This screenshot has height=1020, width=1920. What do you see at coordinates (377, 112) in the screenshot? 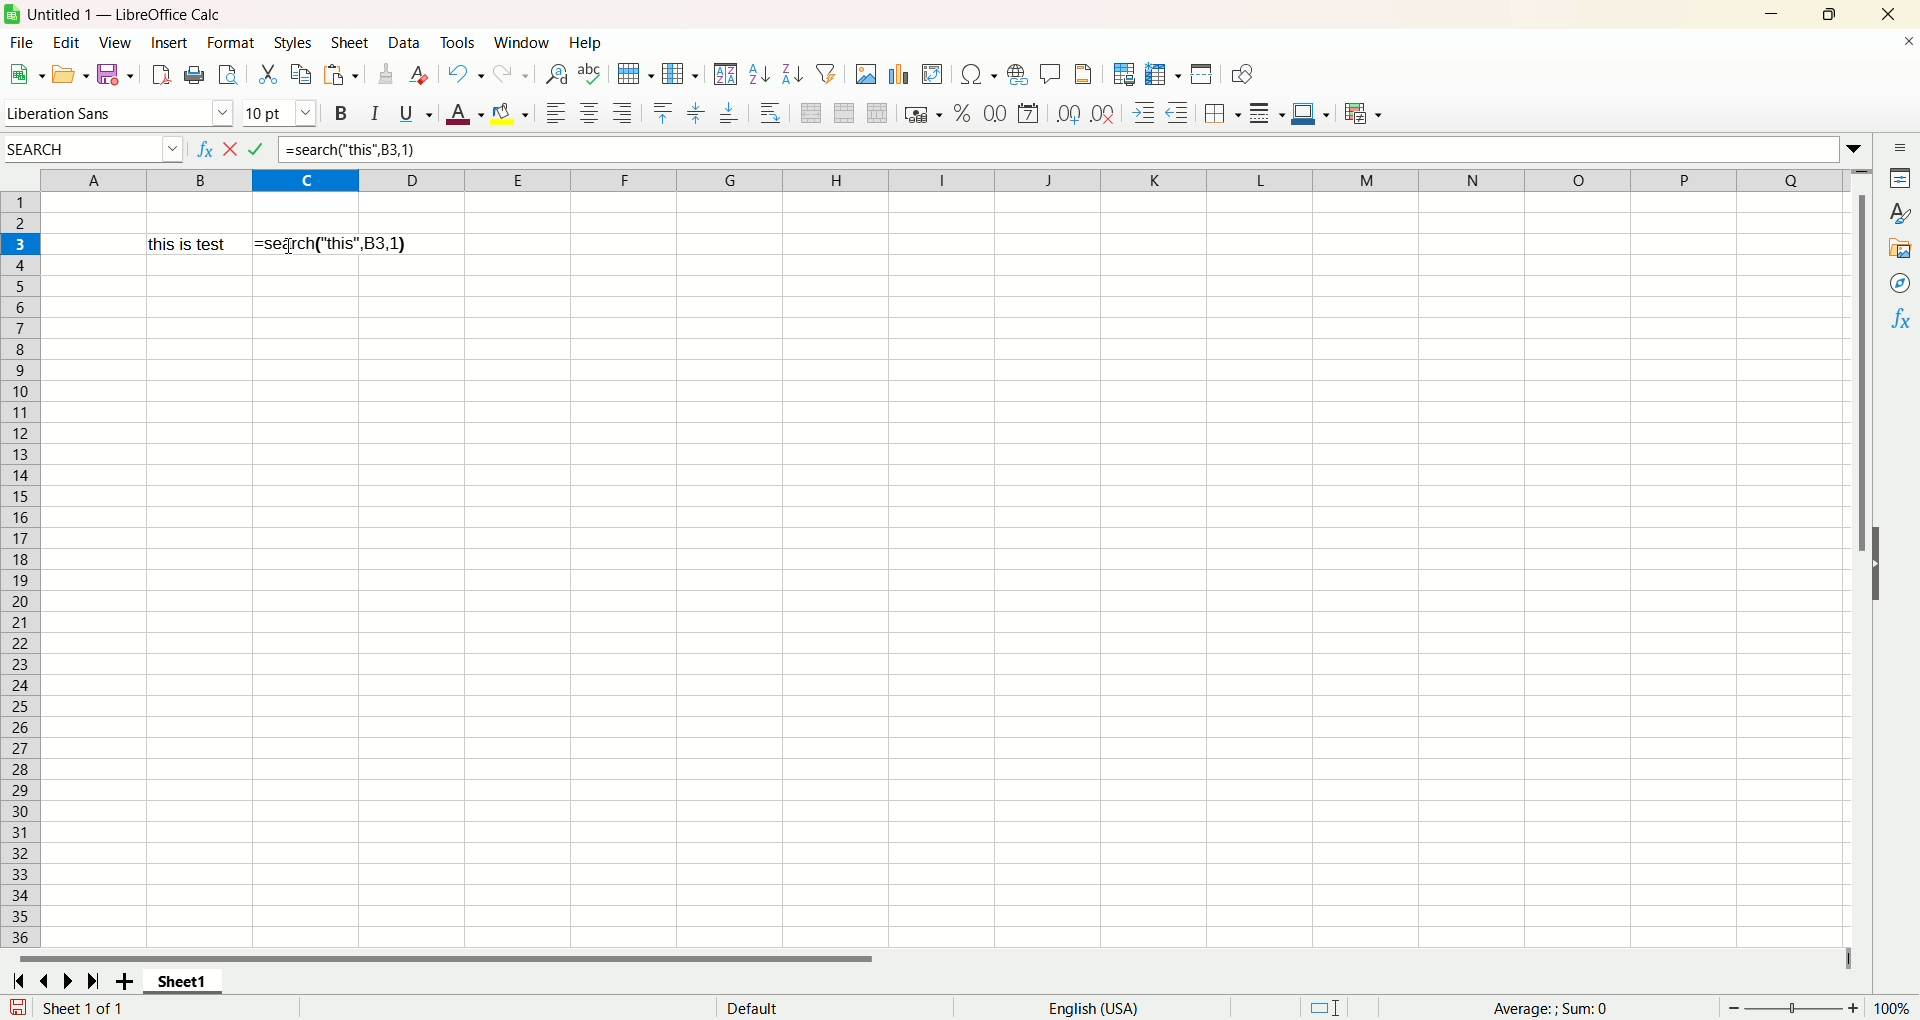
I see `italic` at bounding box center [377, 112].